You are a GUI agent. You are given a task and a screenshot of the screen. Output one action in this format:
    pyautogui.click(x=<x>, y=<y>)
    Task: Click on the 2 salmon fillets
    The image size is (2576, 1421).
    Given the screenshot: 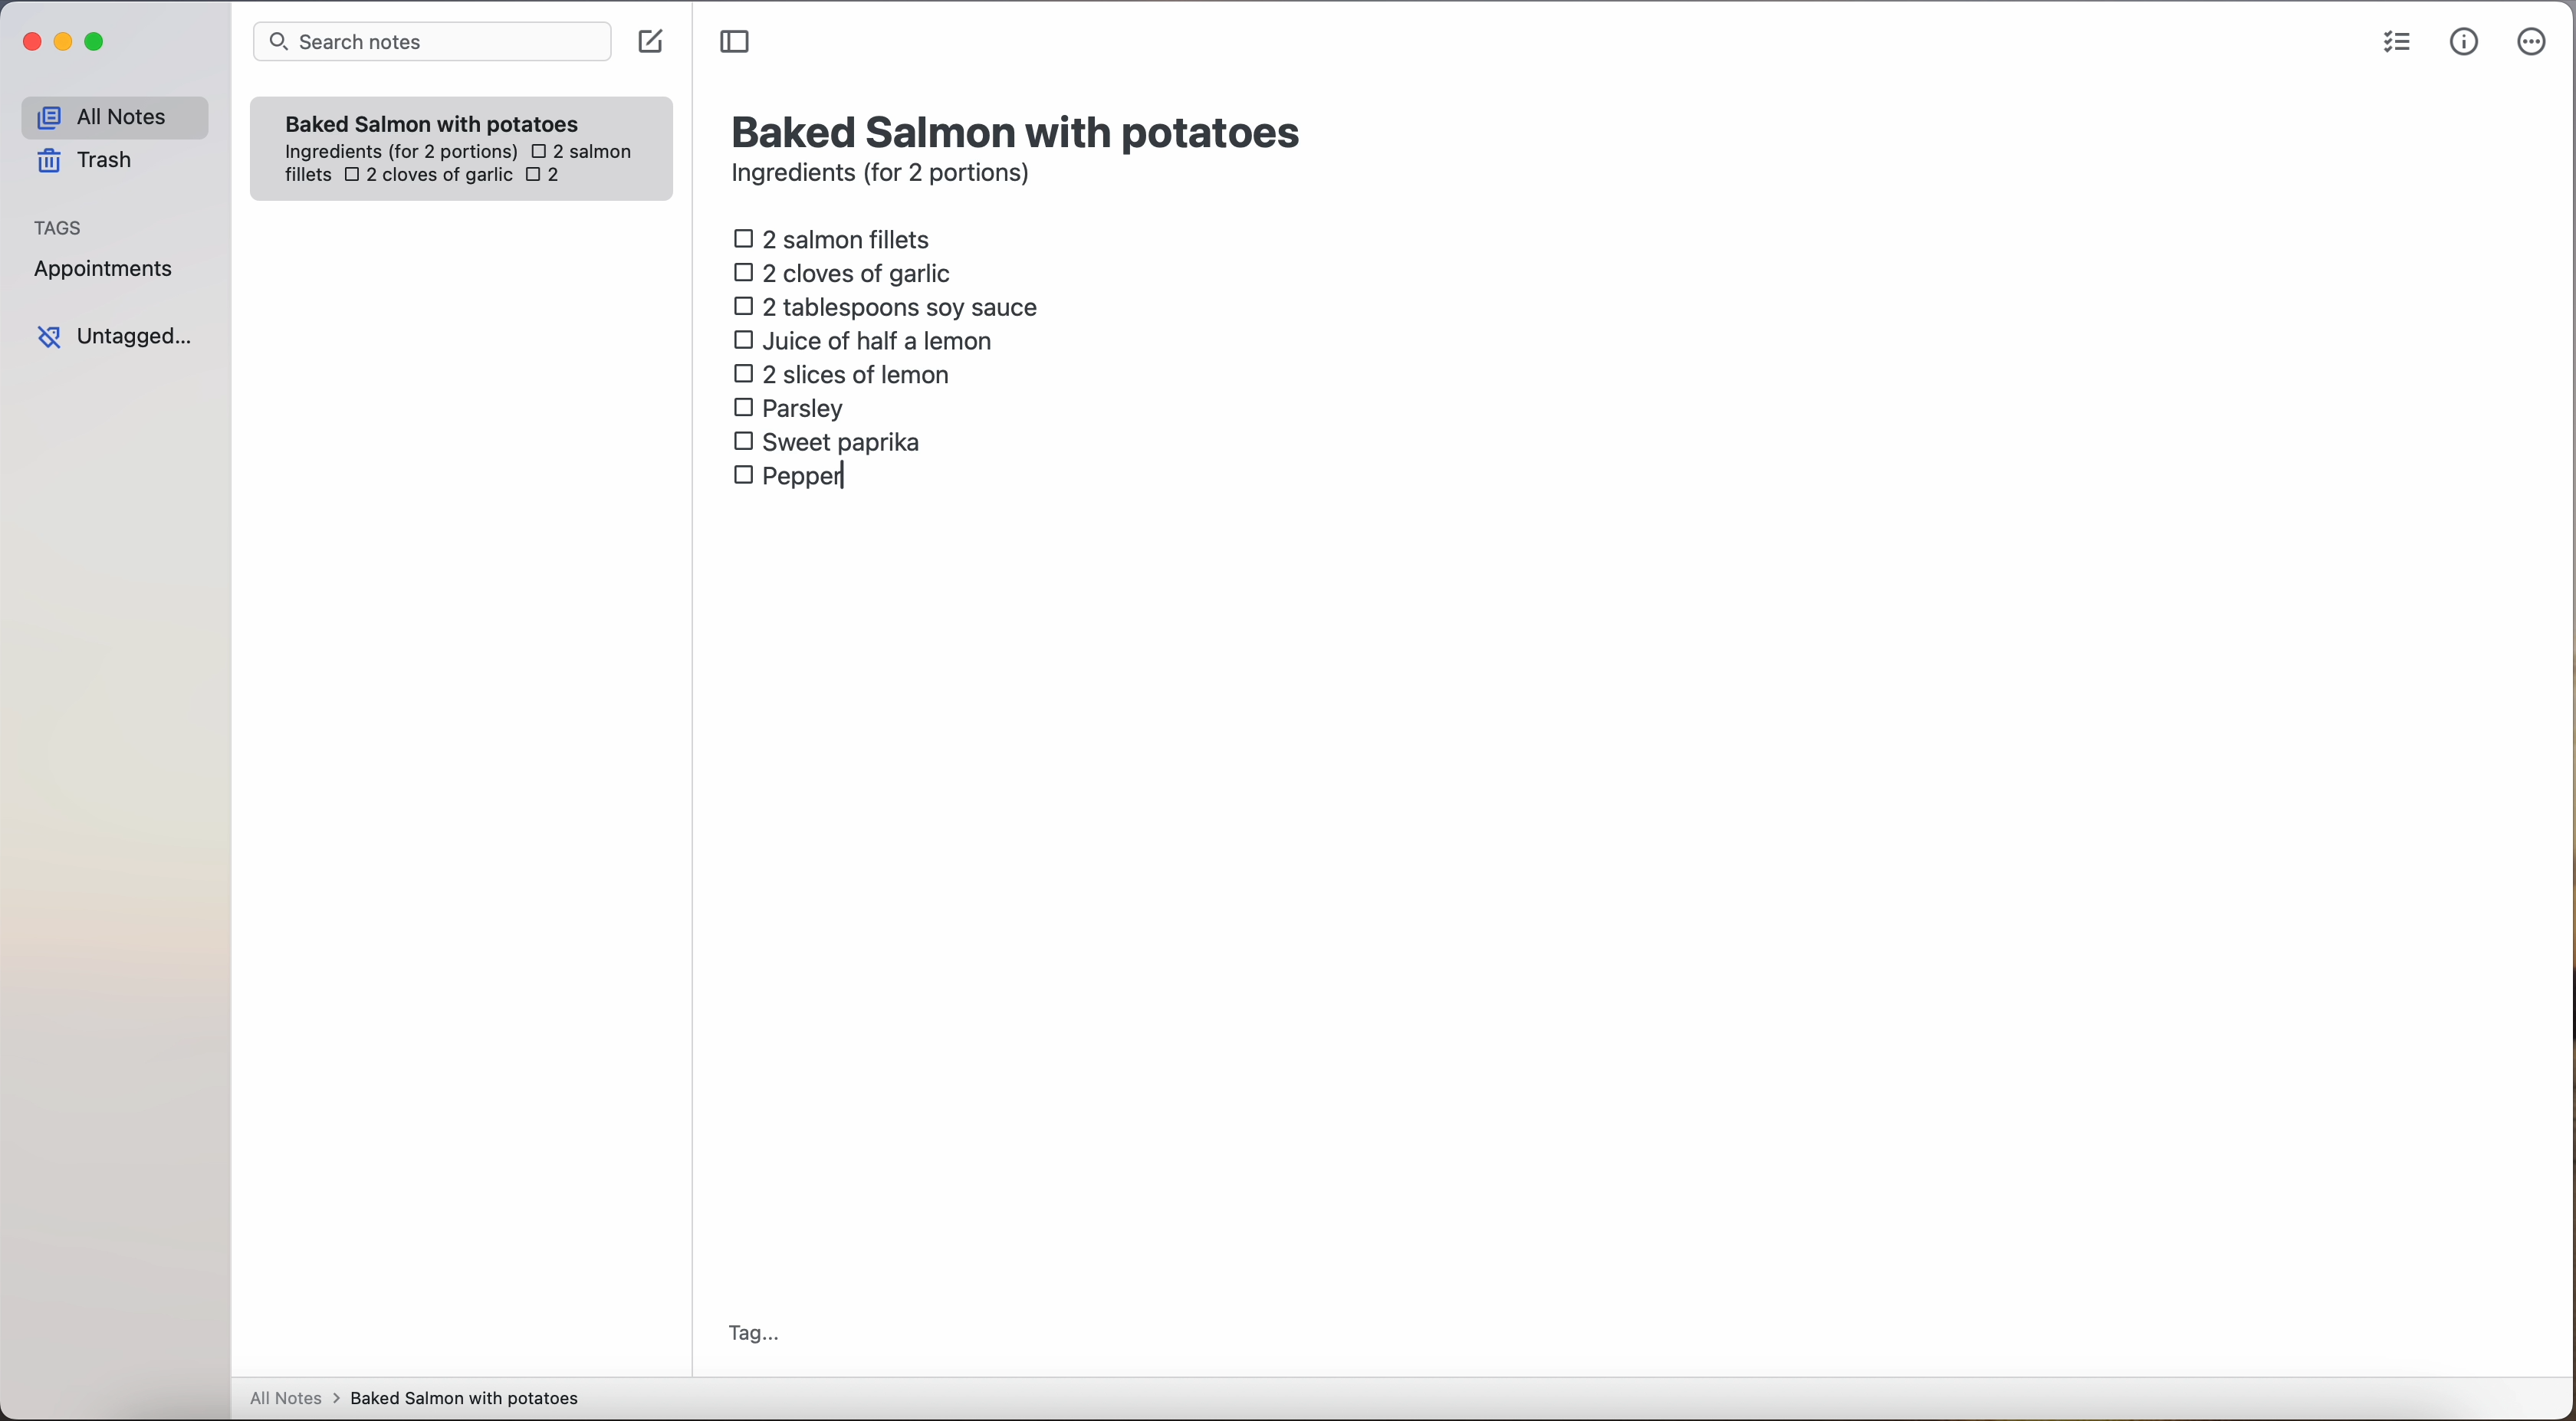 What is the action you would take?
    pyautogui.click(x=839, y=237)
    